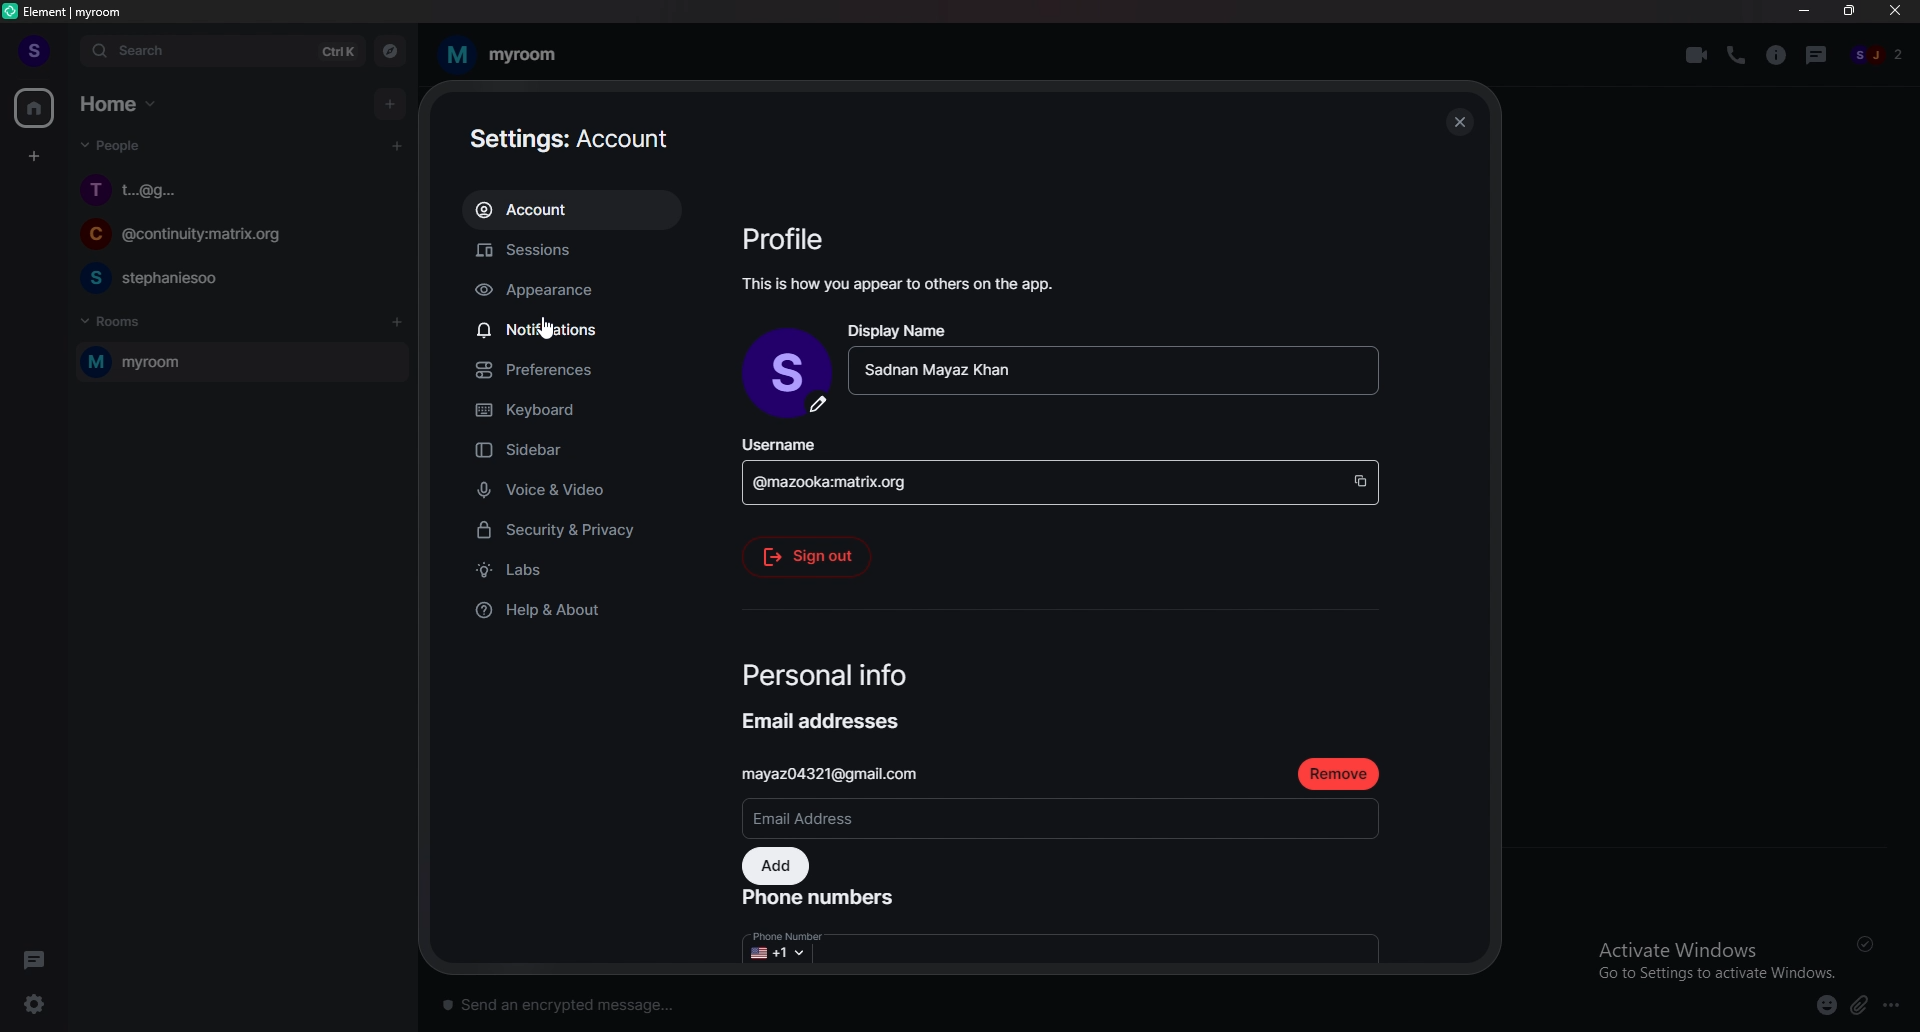 The image size is (1920, 1032). I want to click on emoji, so click(1827, 1006).